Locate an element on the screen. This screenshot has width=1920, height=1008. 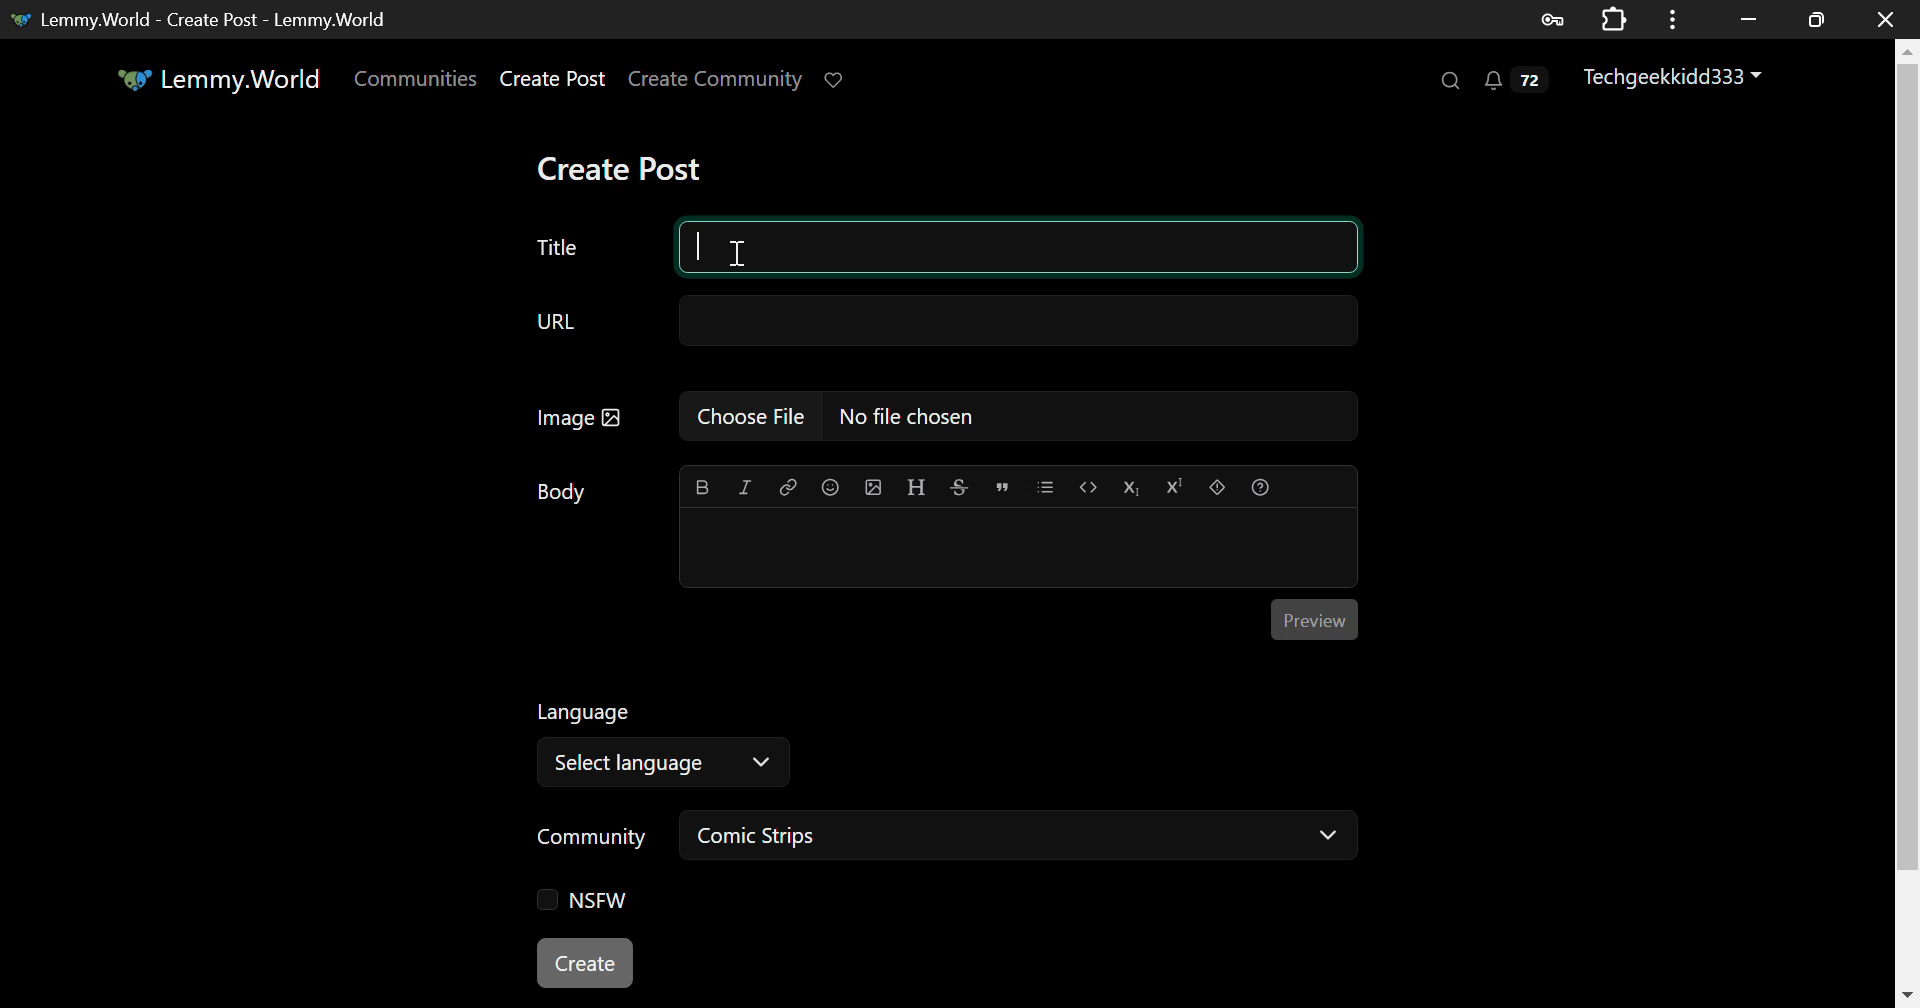
Strikethrough is located at coordinates (958, 487).